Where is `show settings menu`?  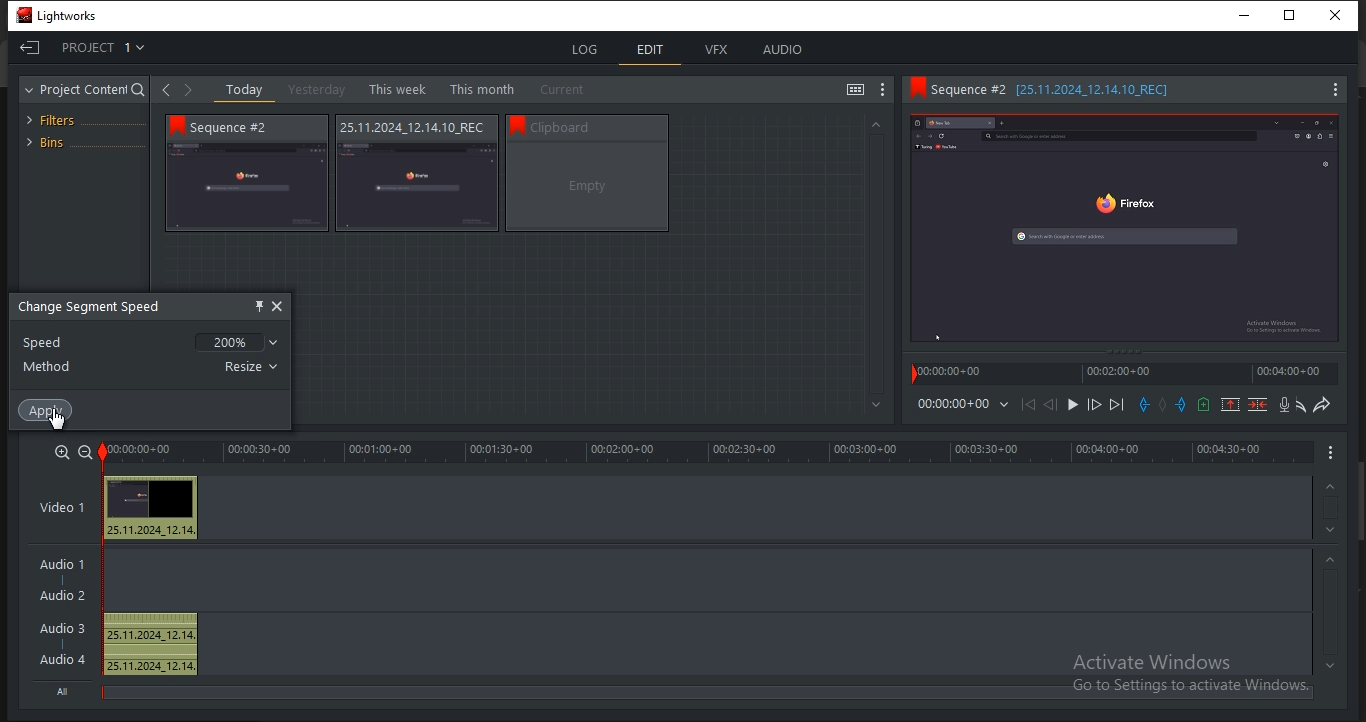 show settings menu is located at coordinates (883, 90).